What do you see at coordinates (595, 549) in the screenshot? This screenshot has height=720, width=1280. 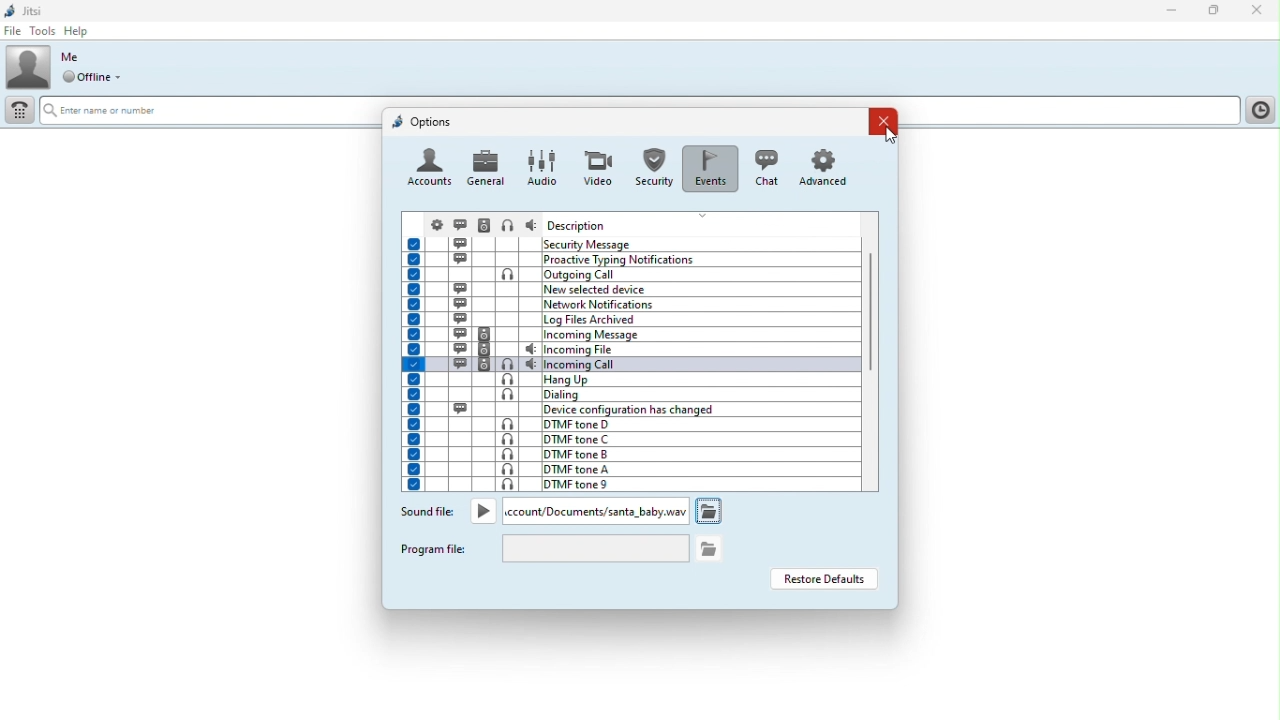 I see `file path` at bounding box center [595, 549].